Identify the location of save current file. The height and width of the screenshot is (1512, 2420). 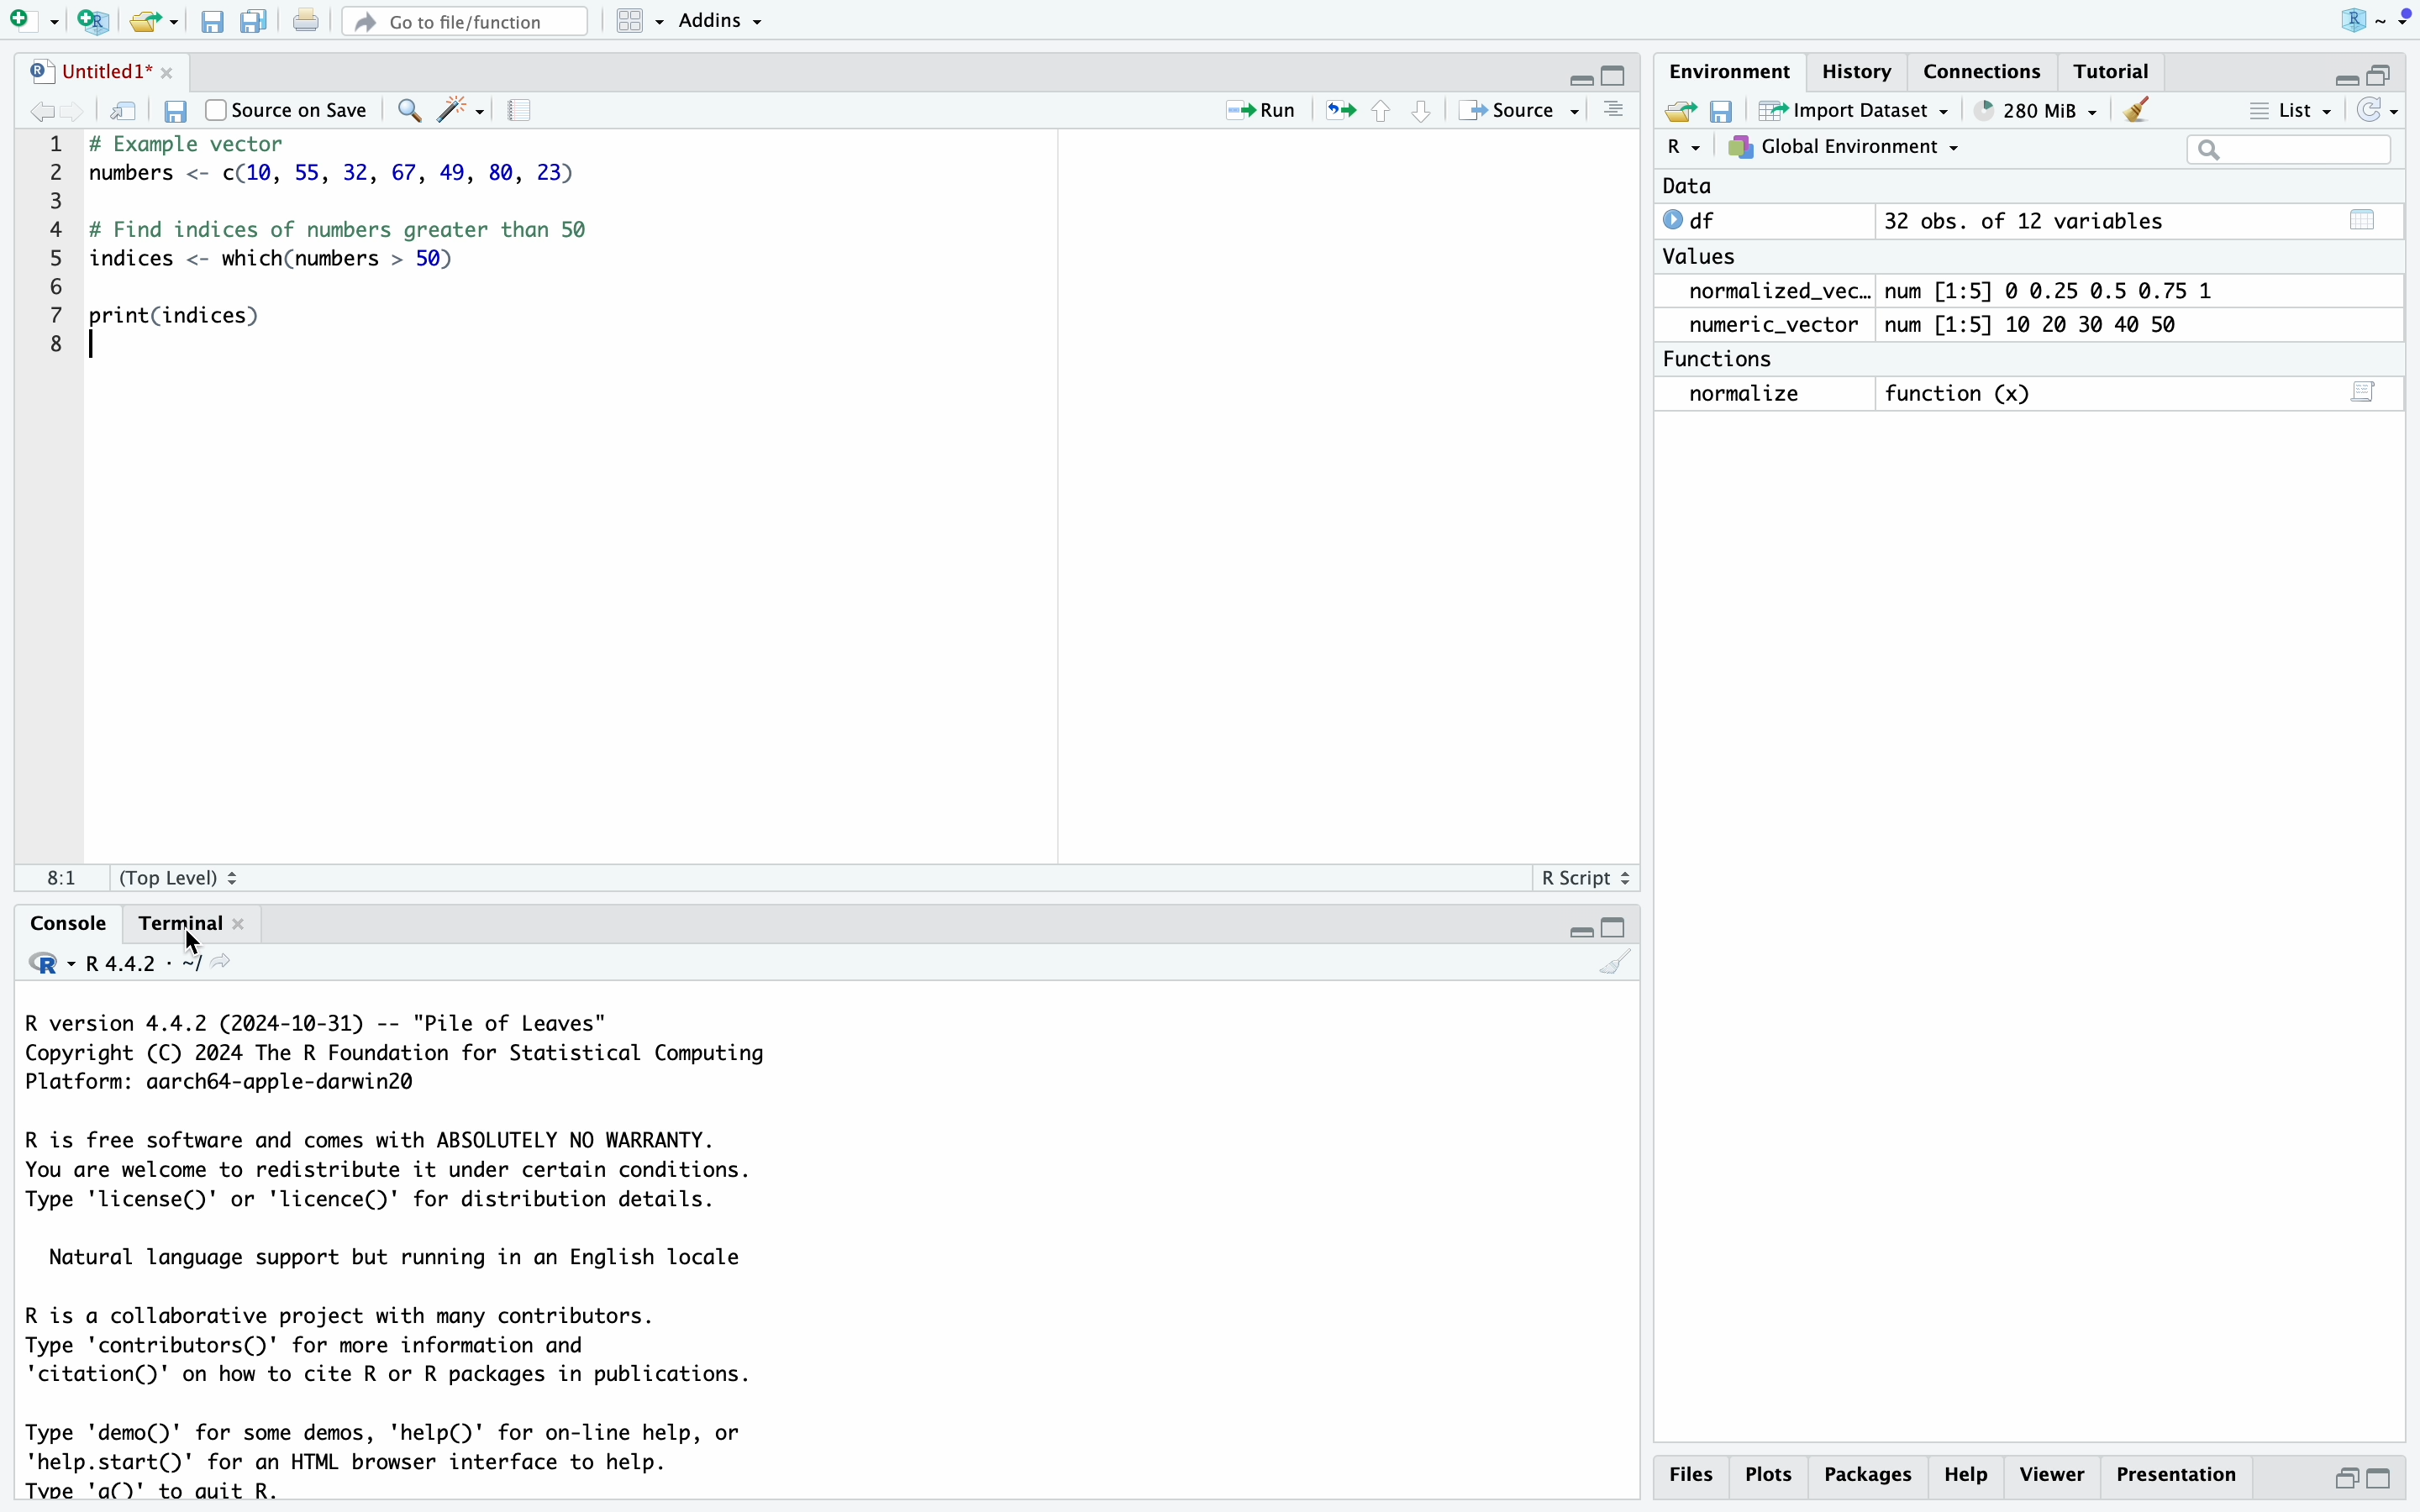
(209, 19).